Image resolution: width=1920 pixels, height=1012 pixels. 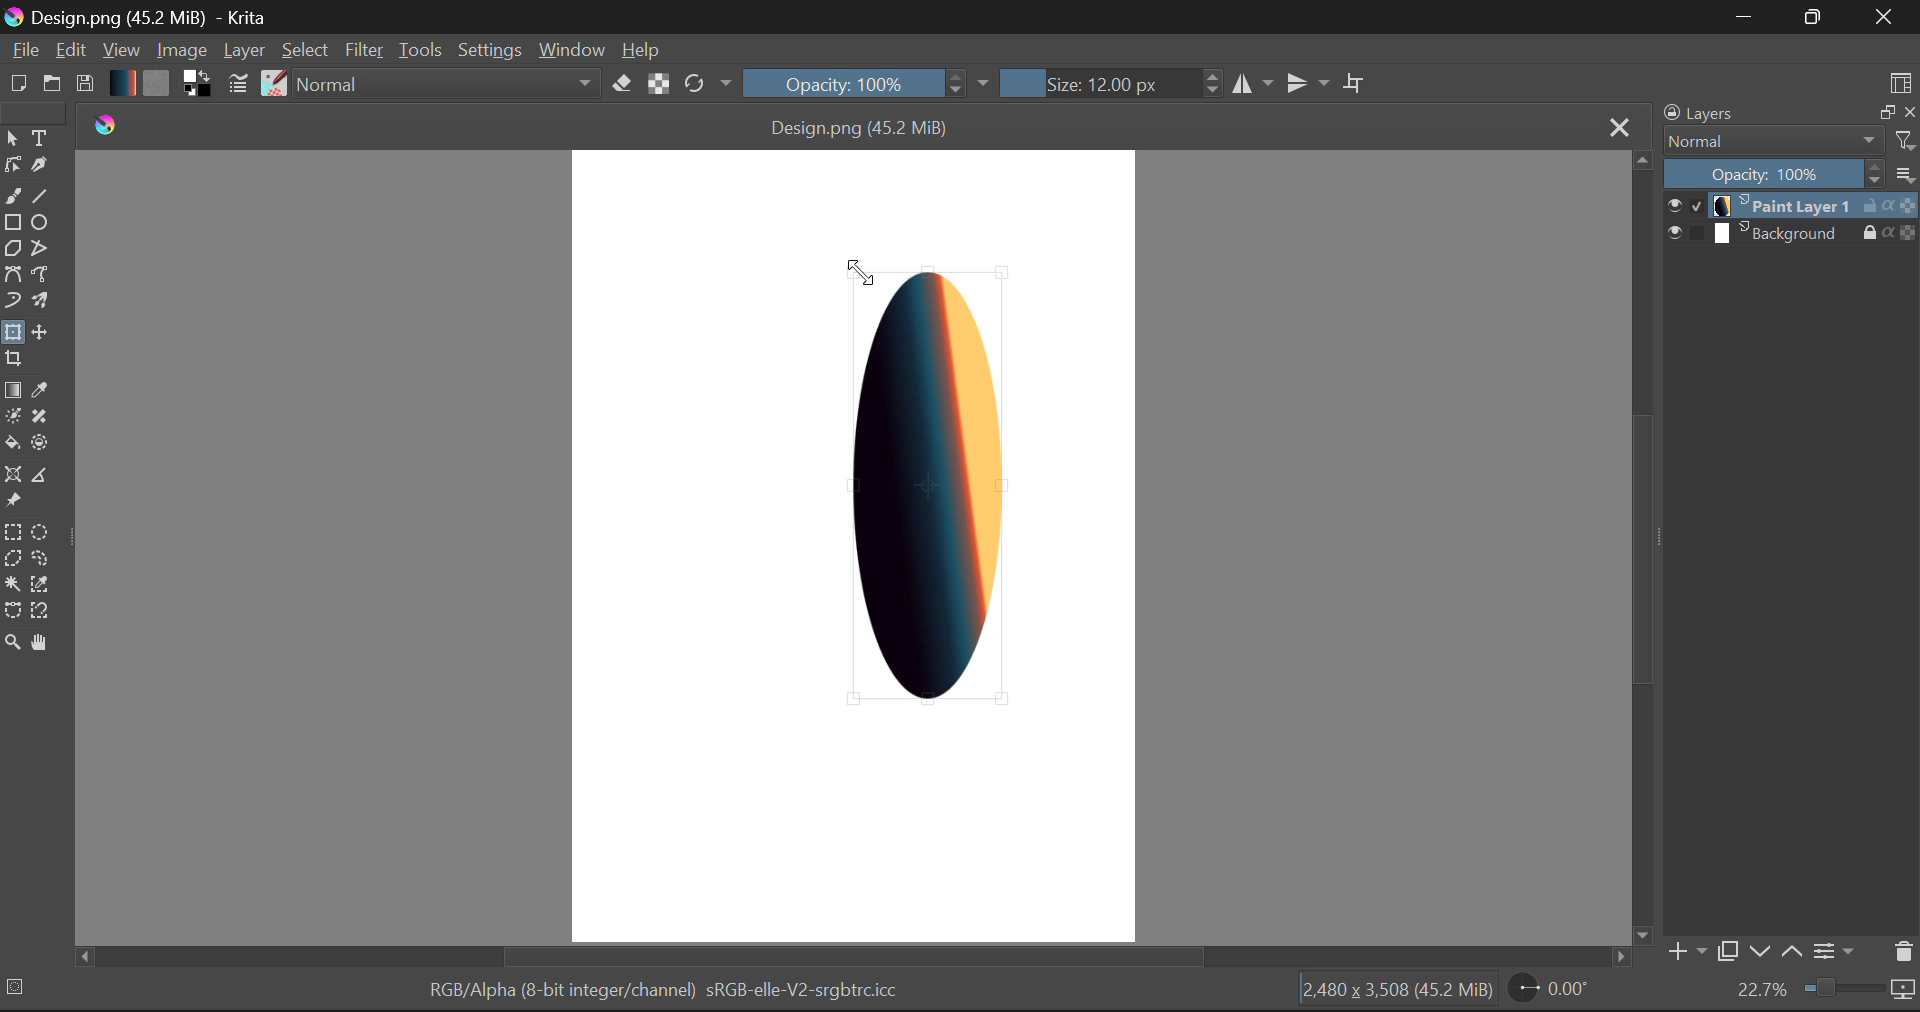 I want to click on Paint Layer, so click(x=1792, y=206).